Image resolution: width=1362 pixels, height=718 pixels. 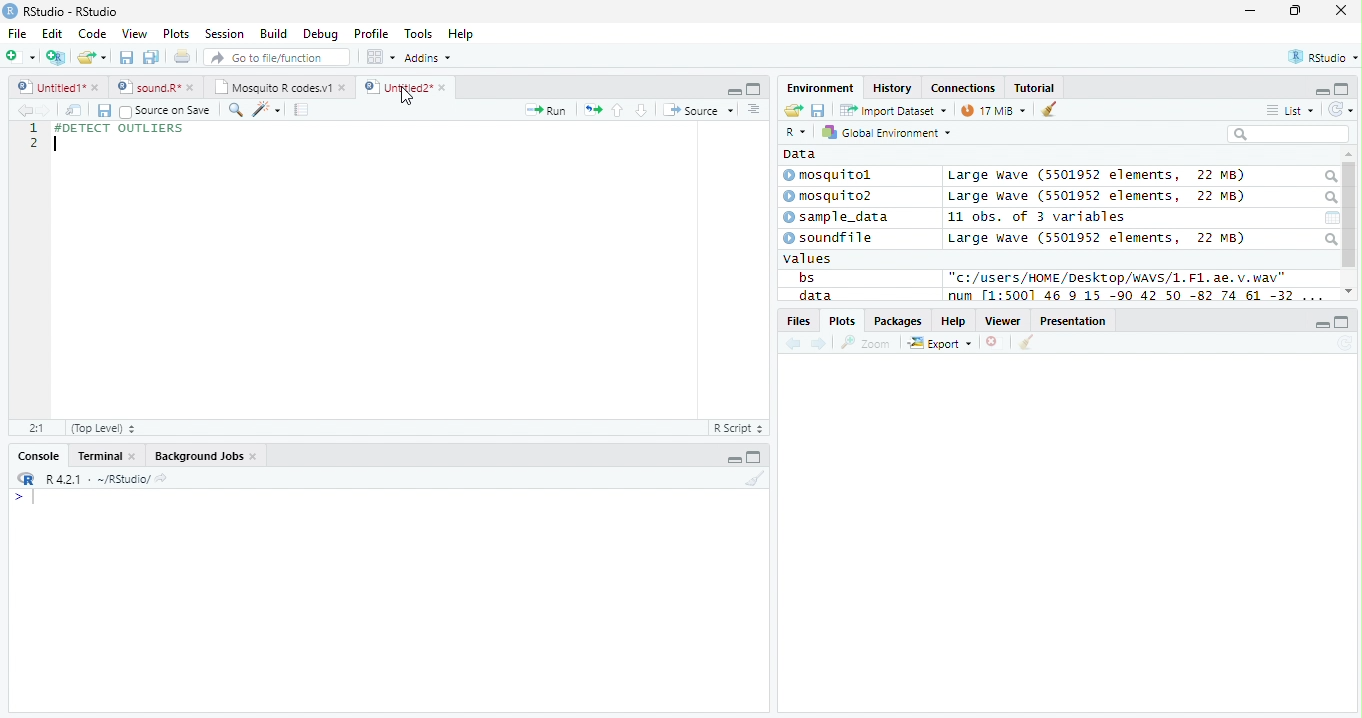 What do you see at coordinates (1322, 323) in the screenshot?
I see `minimize` at bounding box center [1322, 323].